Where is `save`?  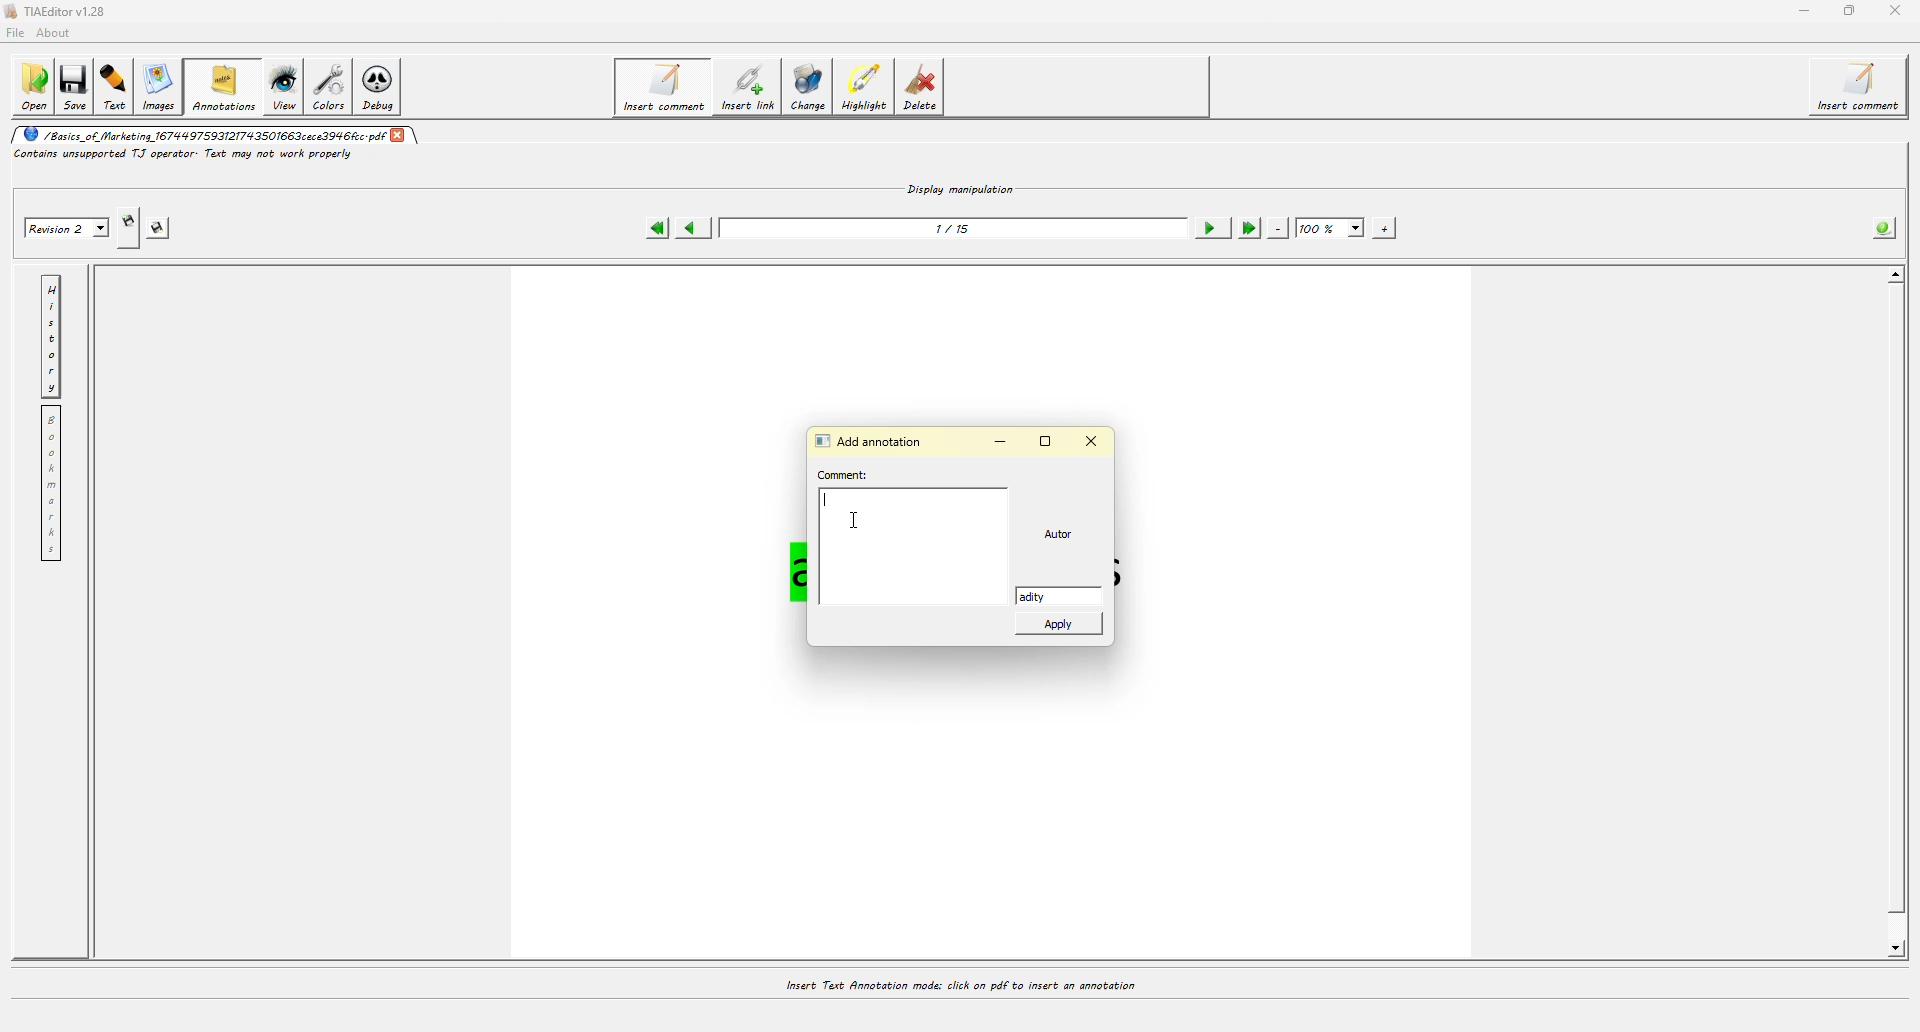 save is located at coordinates (78, 83).